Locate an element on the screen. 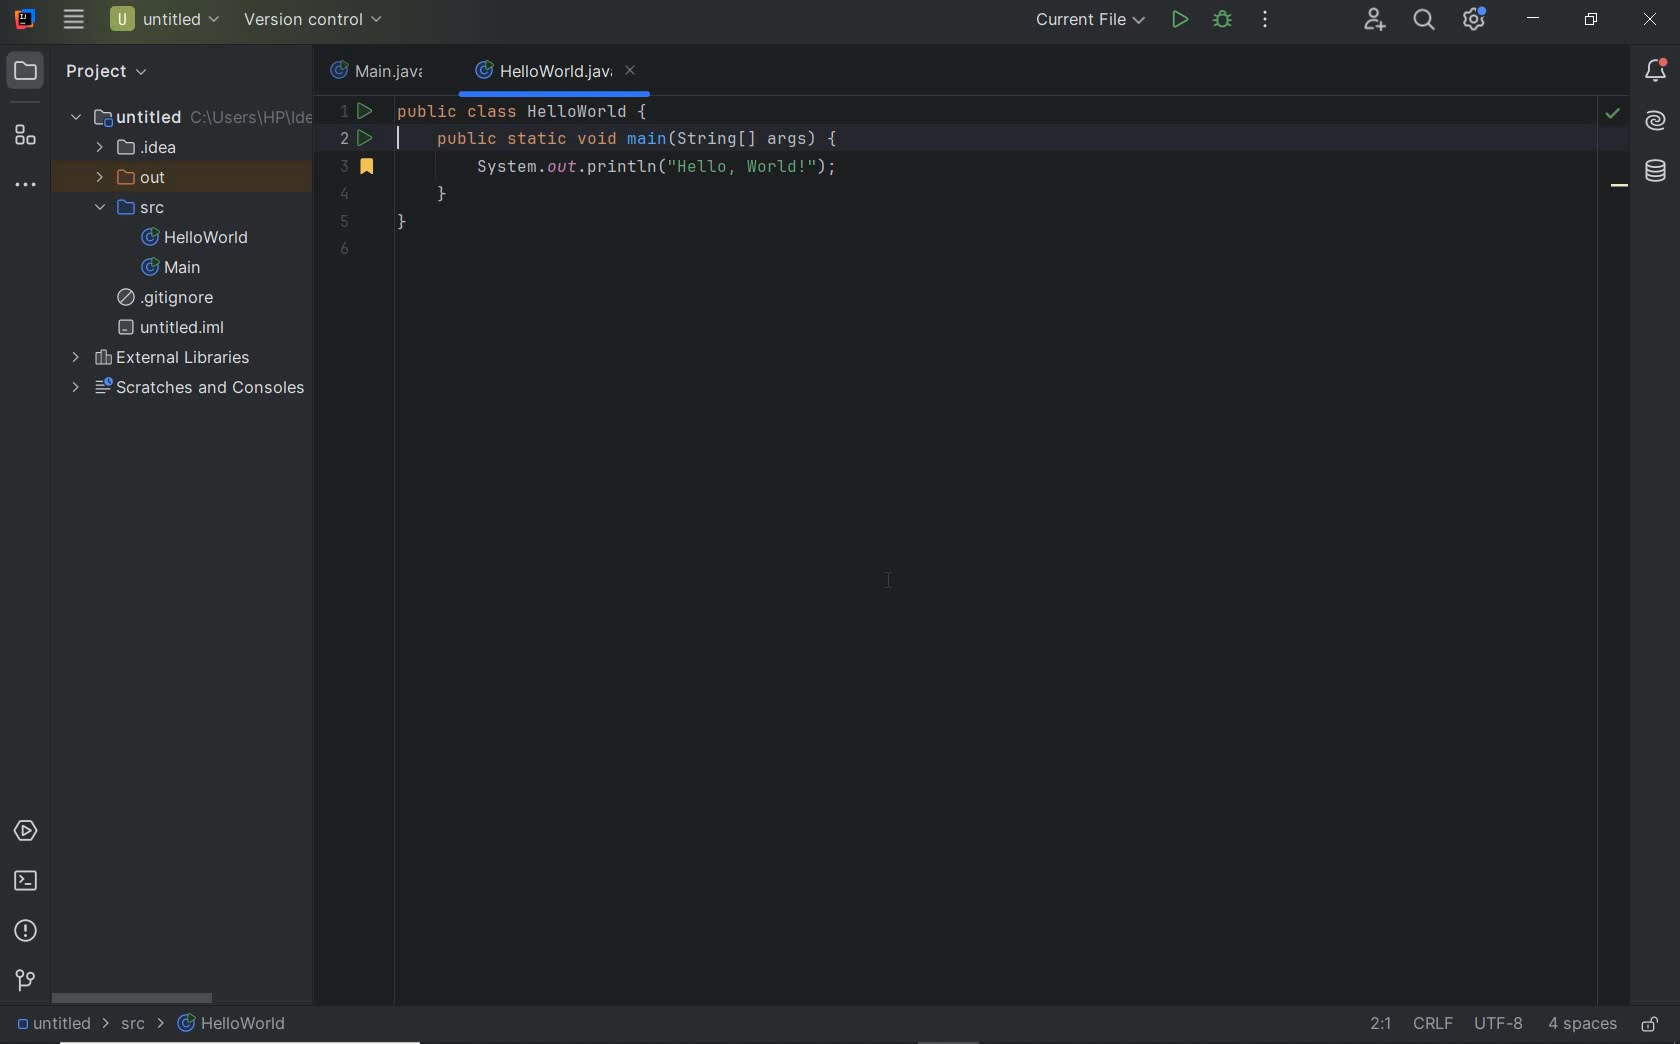 The width and height of the screenshot is (1680, 1044). close is located at coordinates (1653, 22).